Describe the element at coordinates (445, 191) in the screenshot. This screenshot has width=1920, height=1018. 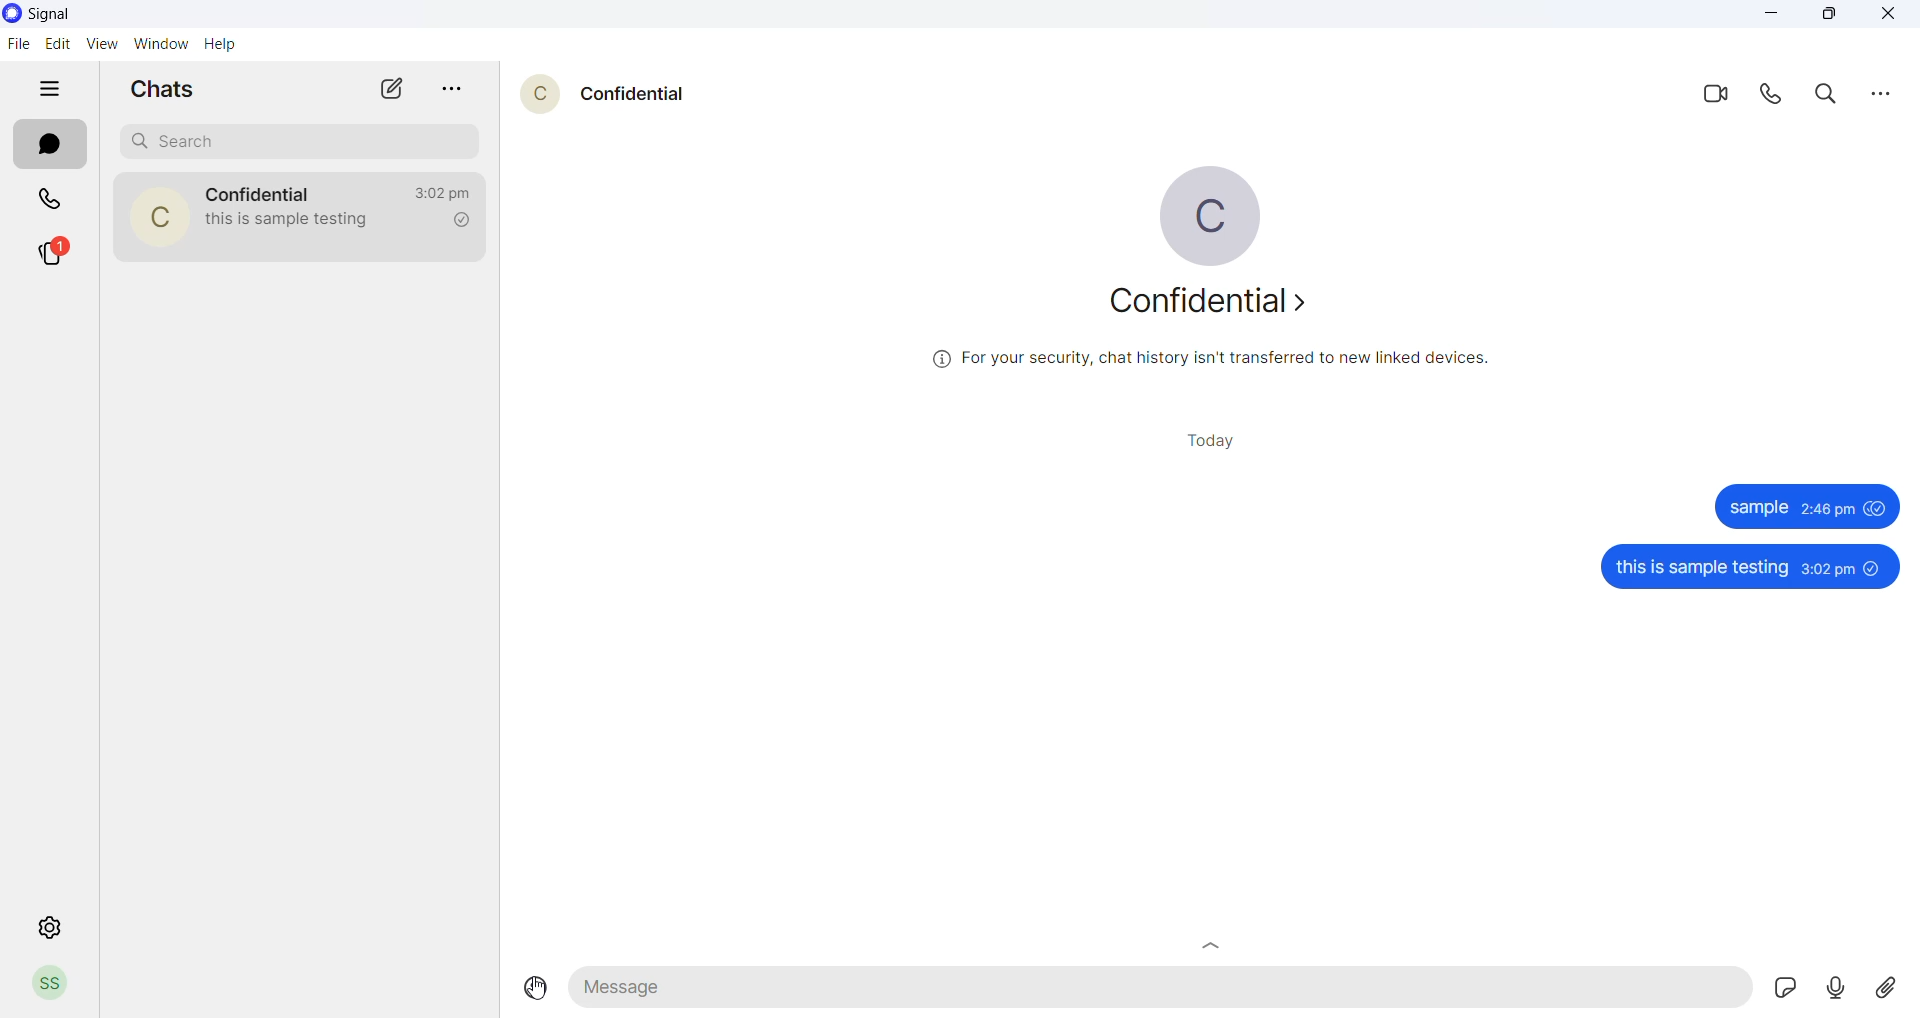
I see `last message time` at that location.